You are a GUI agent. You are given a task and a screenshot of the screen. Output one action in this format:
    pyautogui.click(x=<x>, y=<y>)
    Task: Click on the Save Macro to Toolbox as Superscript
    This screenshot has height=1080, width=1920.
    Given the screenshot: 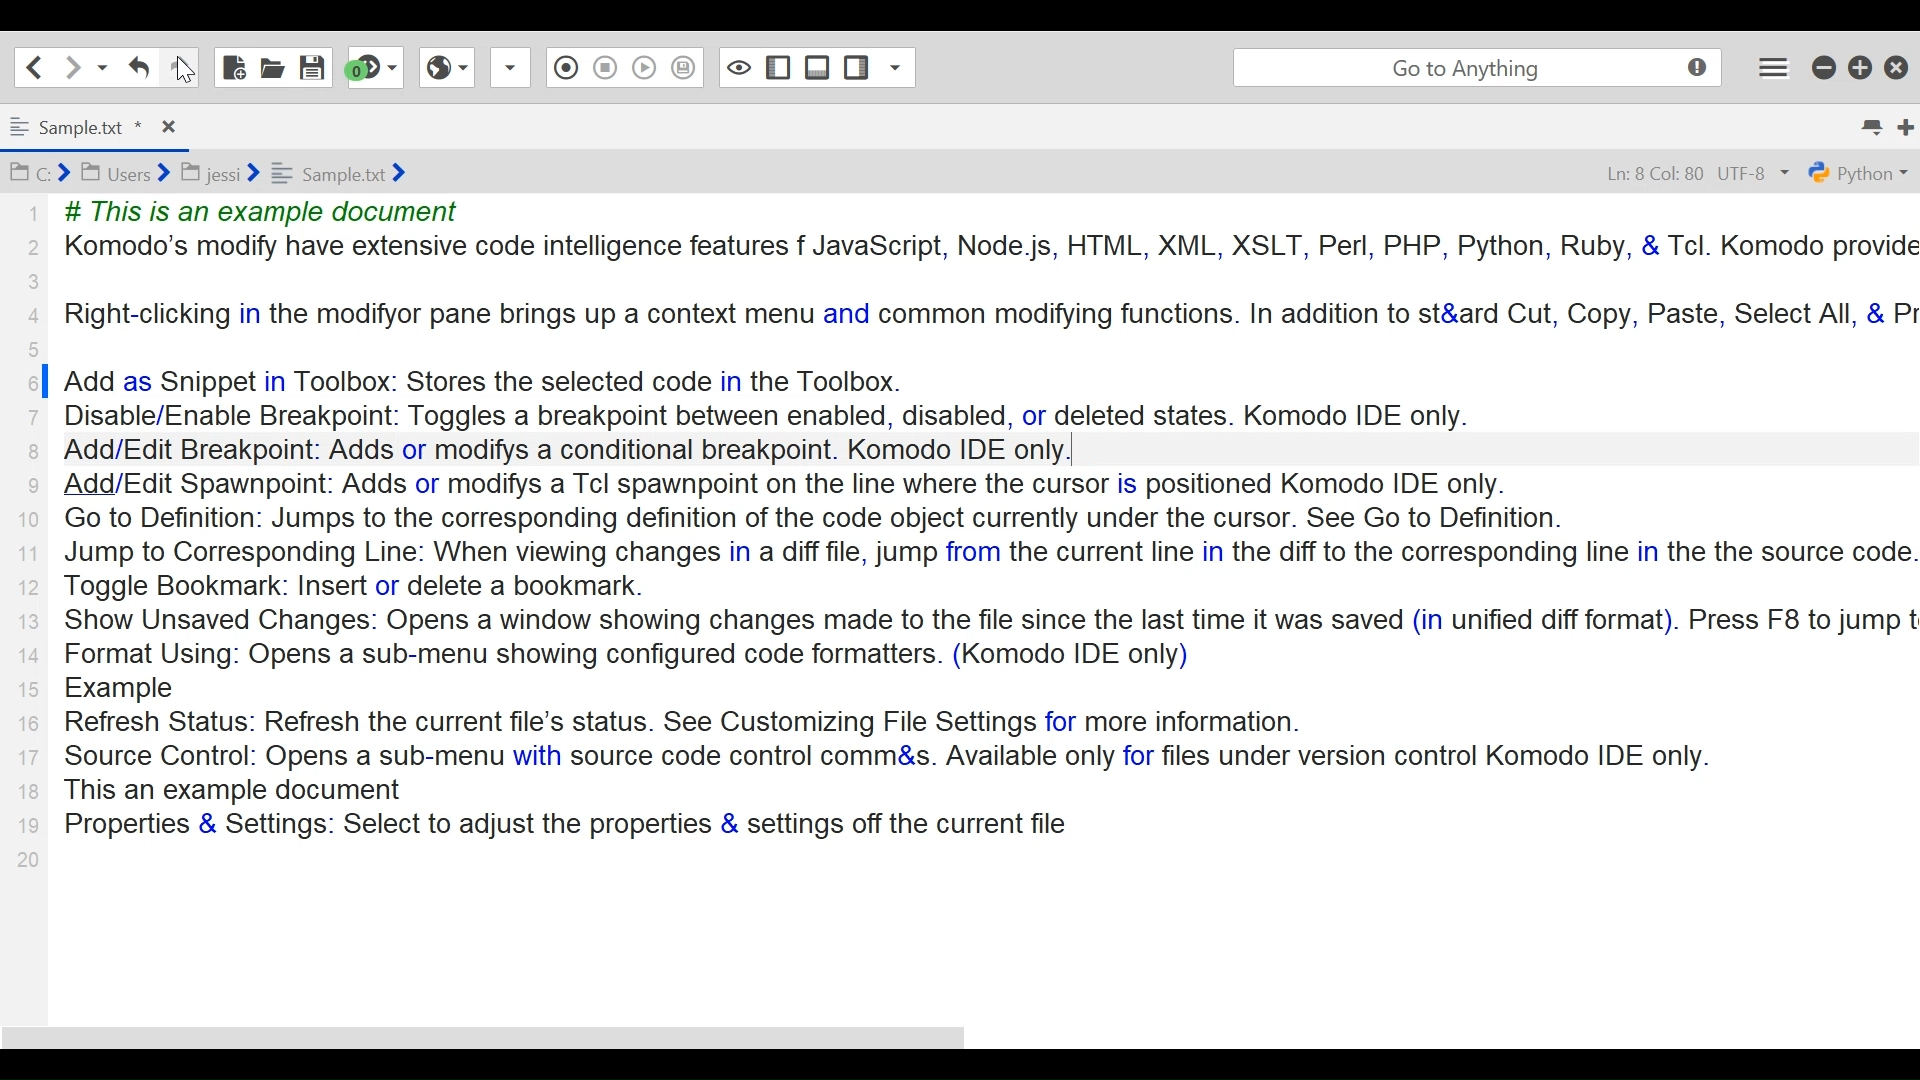 What is the action you would take?
    pyautogui.click(x=682, y=67)
    